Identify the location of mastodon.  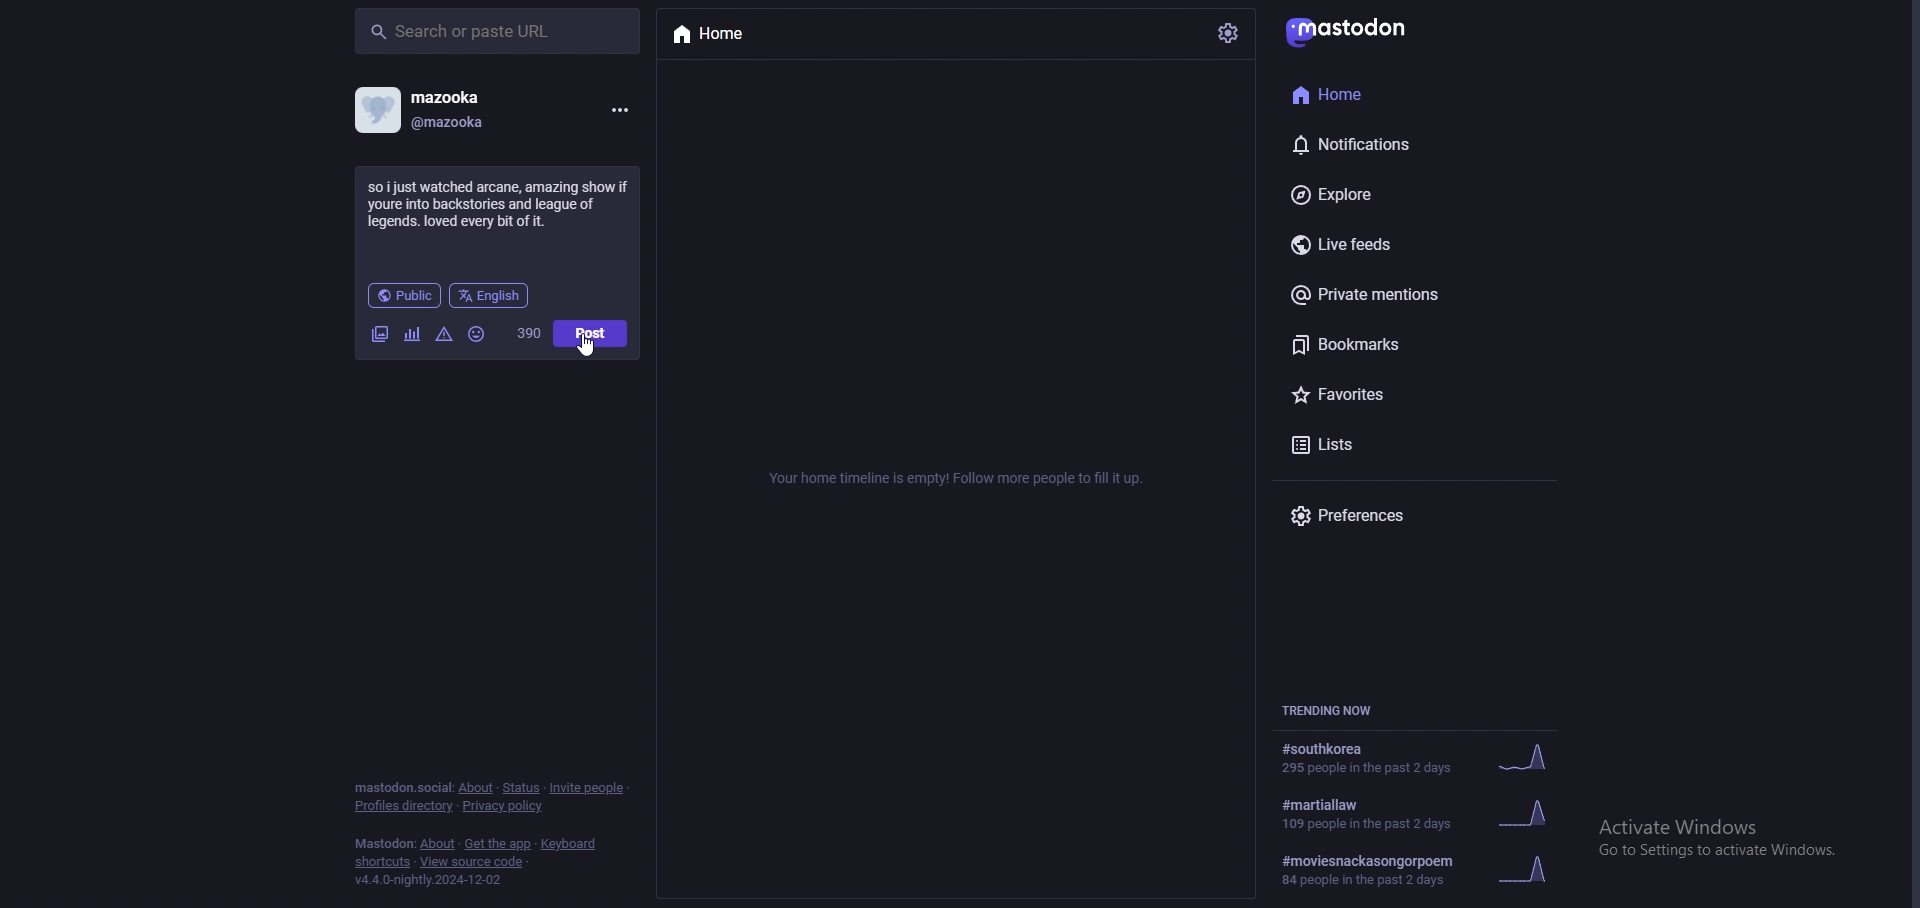
(381, 843).